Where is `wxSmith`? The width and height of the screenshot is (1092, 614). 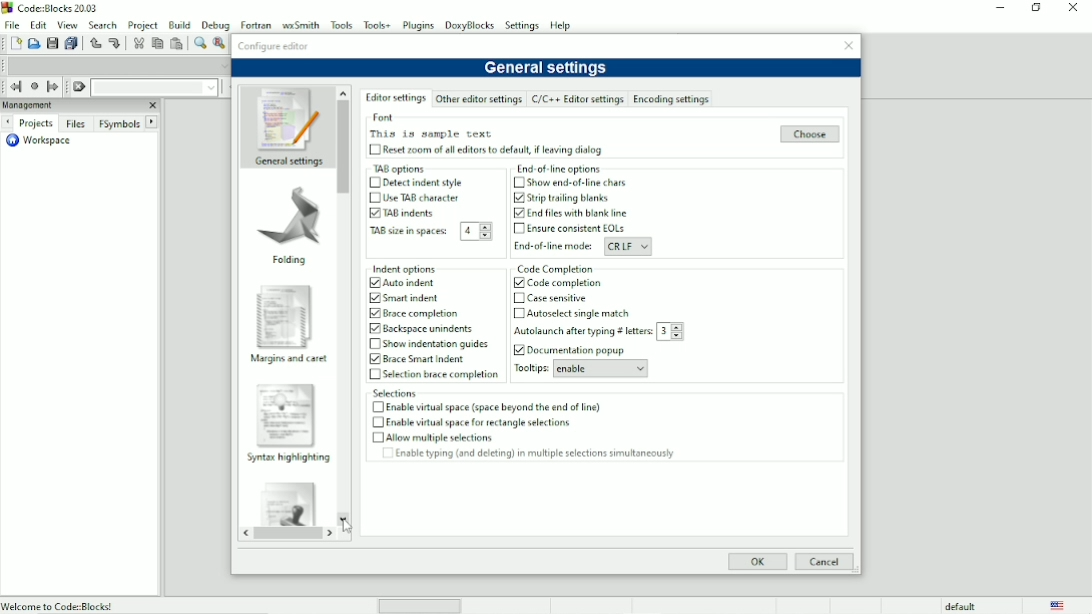 wxSmith is located at coordinates (299, 23).